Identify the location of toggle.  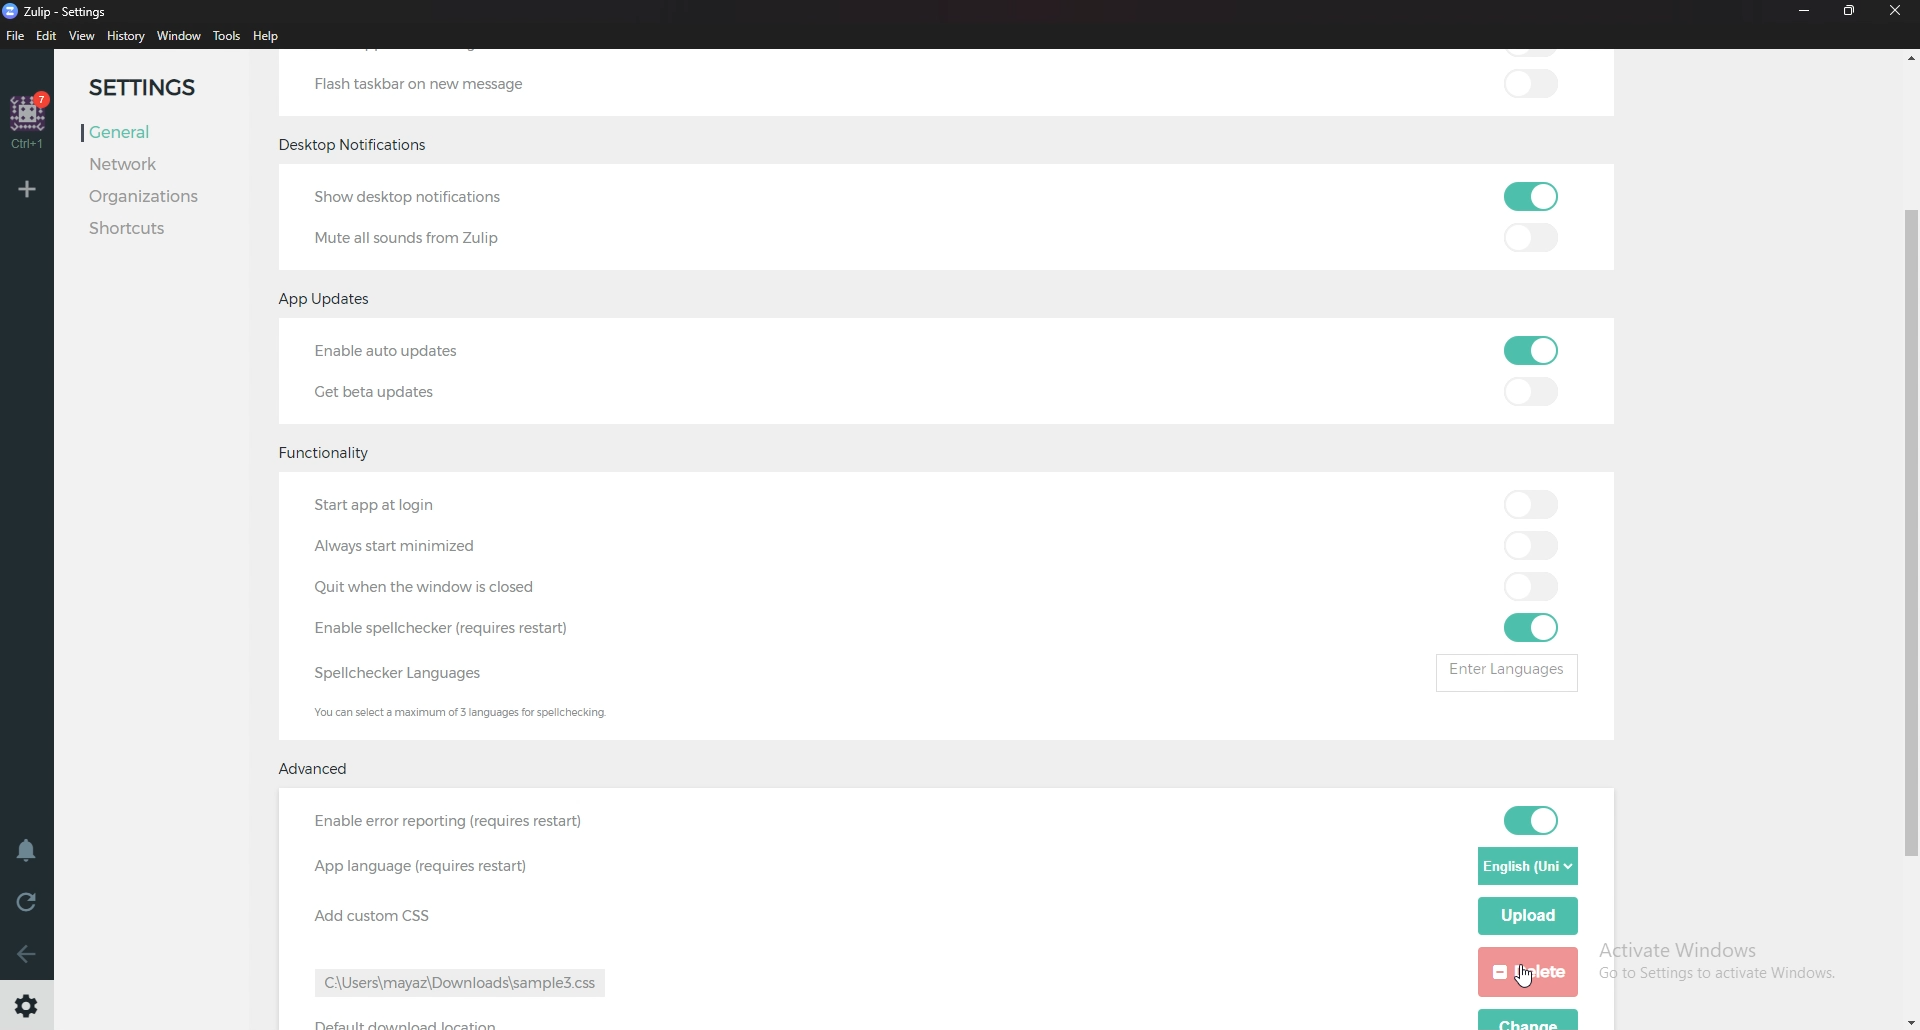
(1528, 350).